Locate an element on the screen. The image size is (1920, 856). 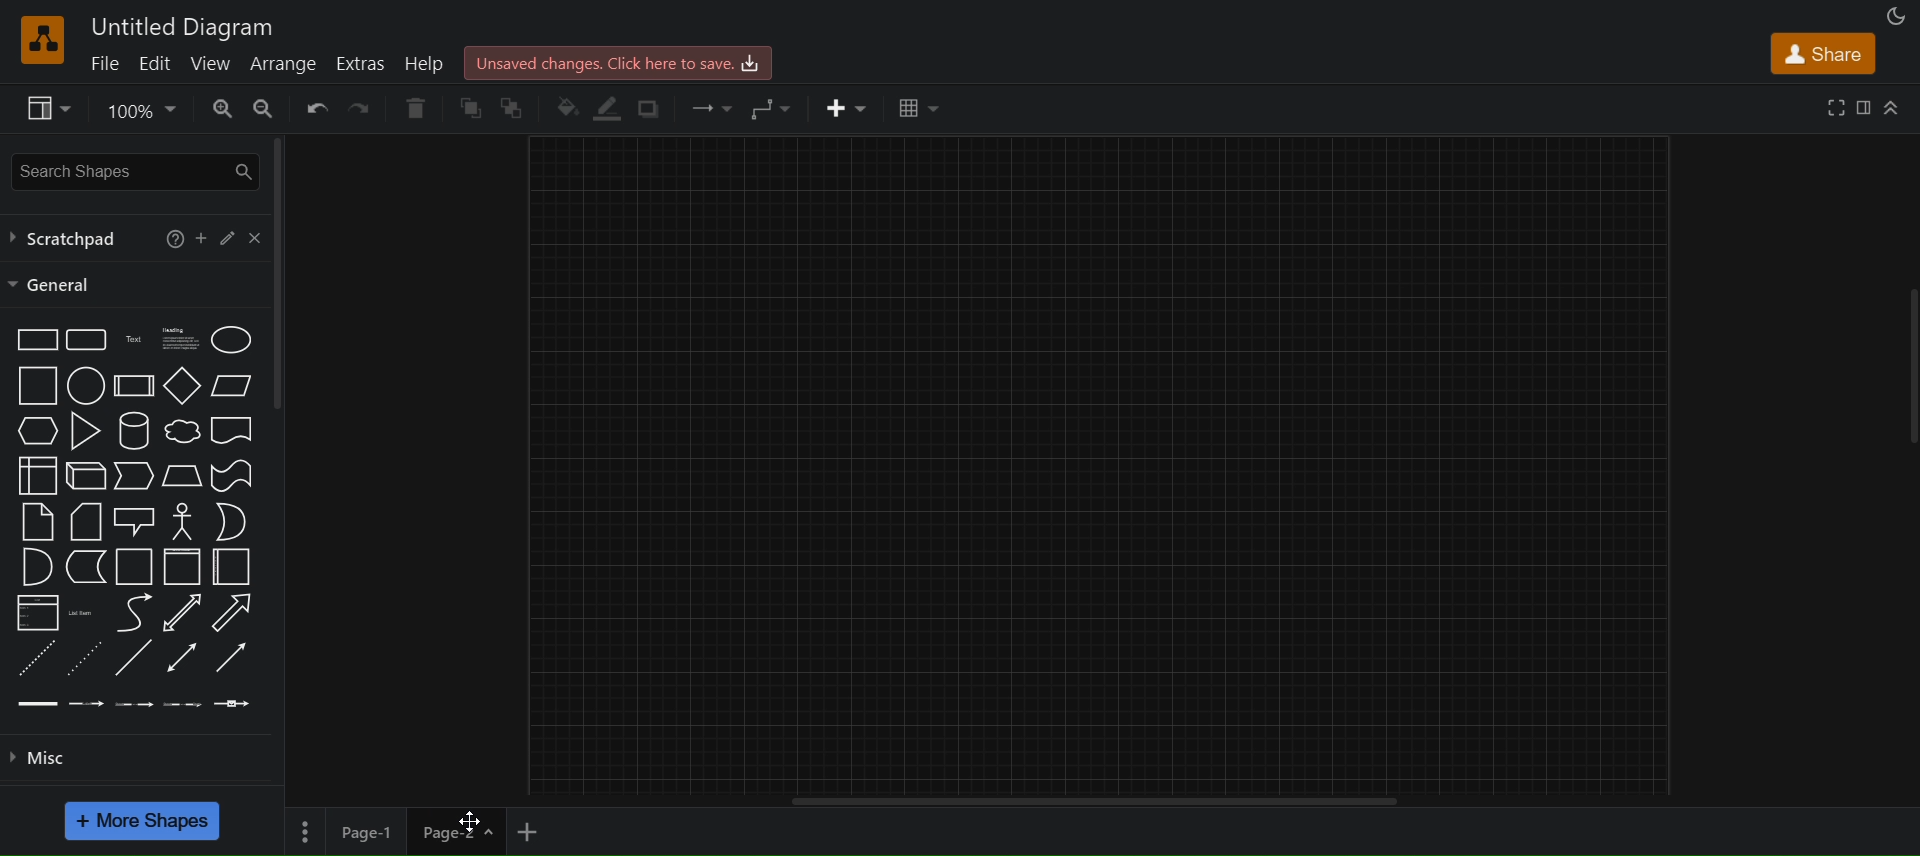
horizontal scroll bar is located at coordinates (1087, 802).